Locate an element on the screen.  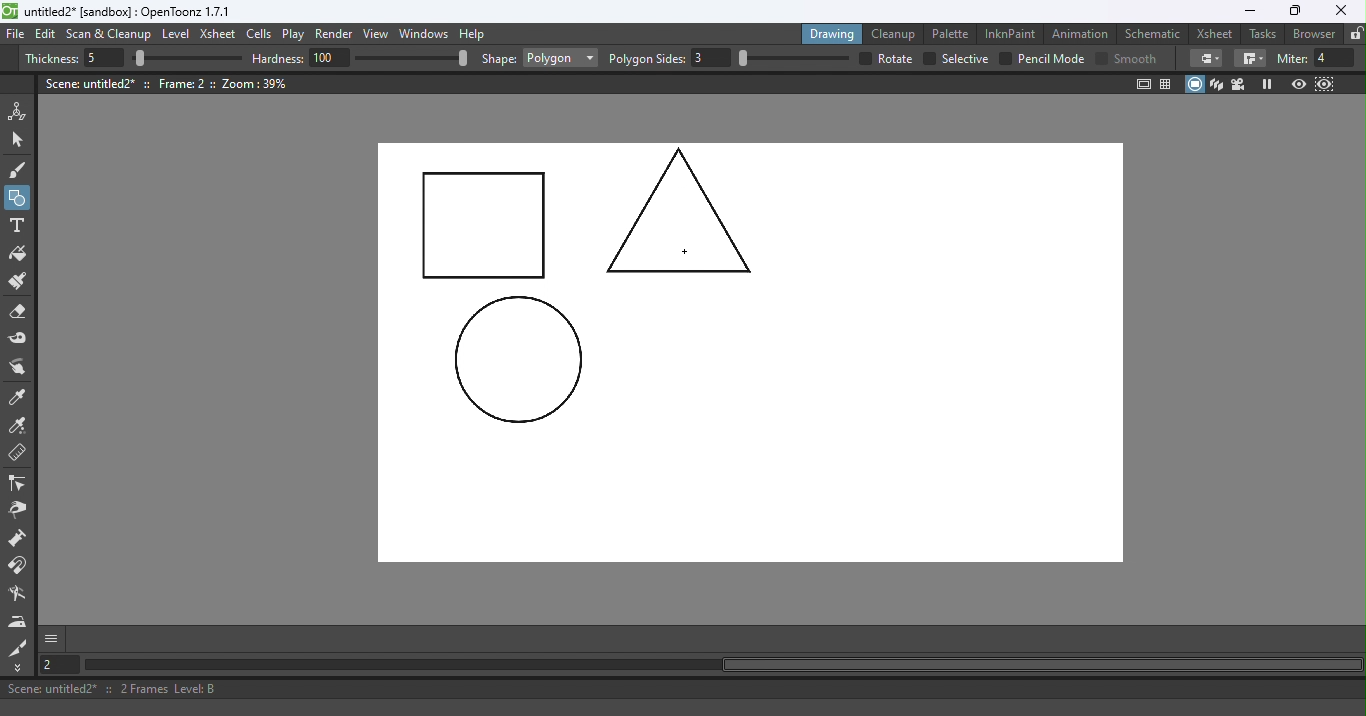
Thickness is located at coordinates (51, 59).